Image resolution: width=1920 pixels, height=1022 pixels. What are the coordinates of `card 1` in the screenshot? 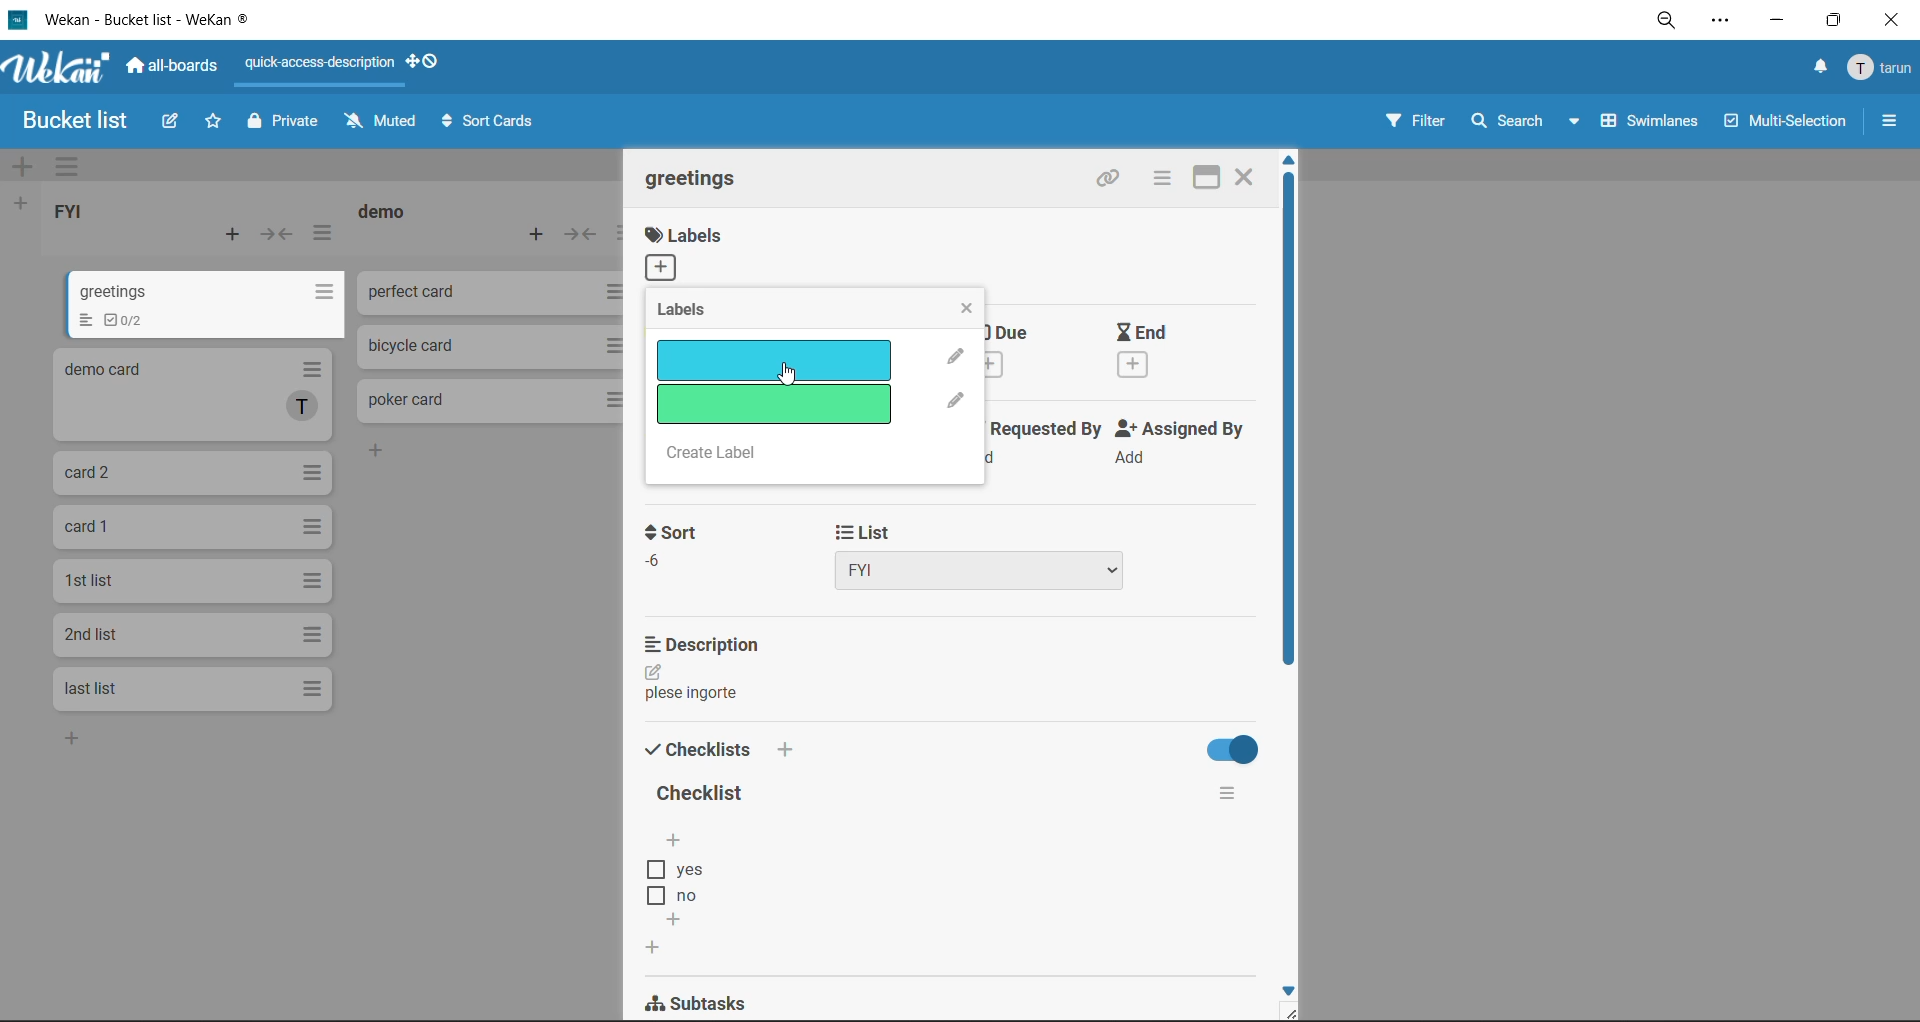 It's located at (209, 303).